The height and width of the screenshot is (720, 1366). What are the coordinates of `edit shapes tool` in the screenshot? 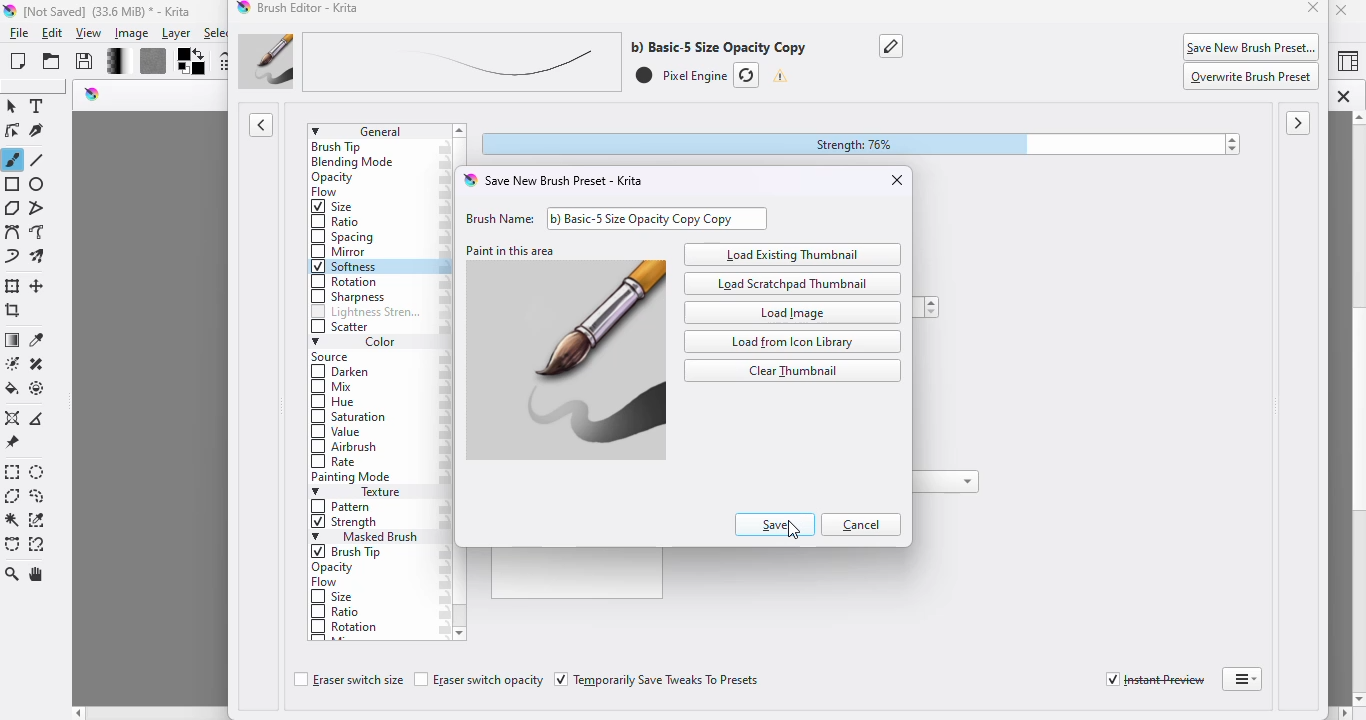 It's located at (12, 131).